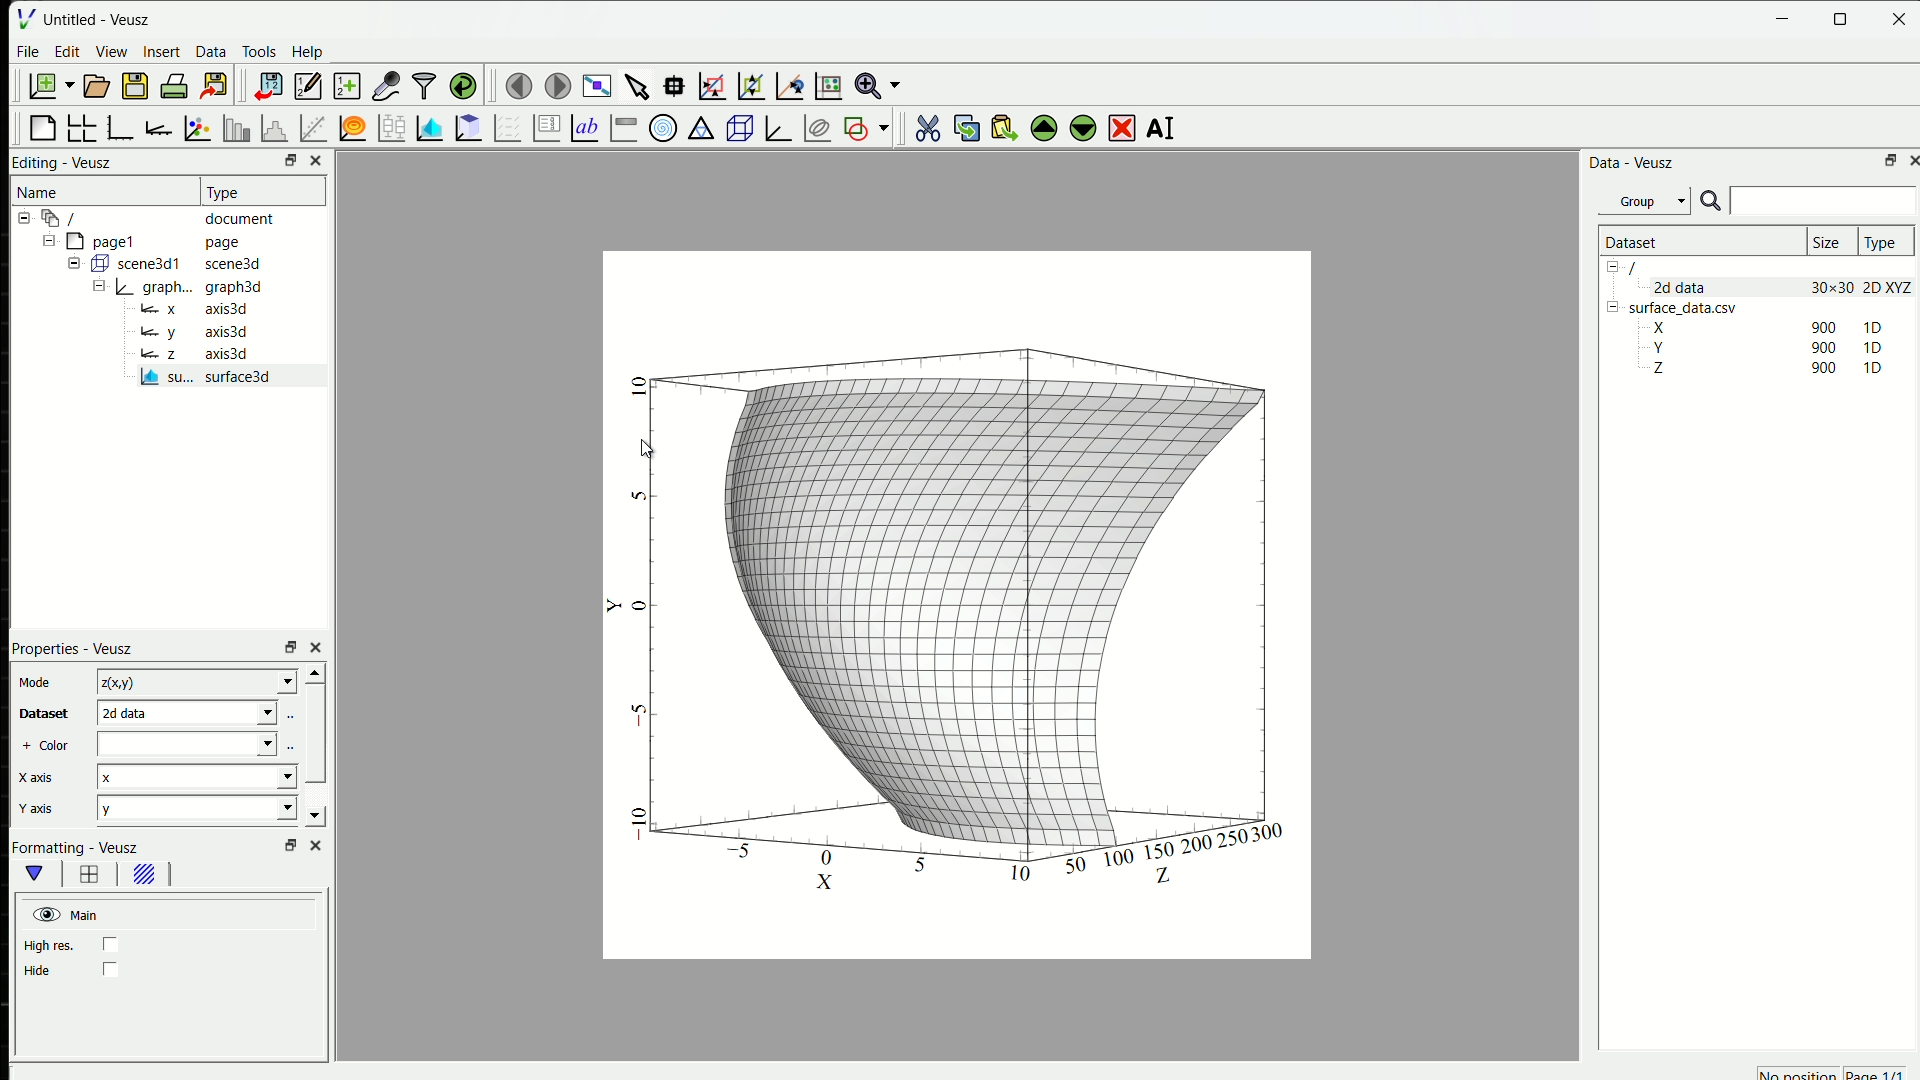 This screenshot has width=1920, height=1080. What do you see at coordinates (387, 85) in the screenshot?
I see `capture remote data` at bounding box center [387, 85].